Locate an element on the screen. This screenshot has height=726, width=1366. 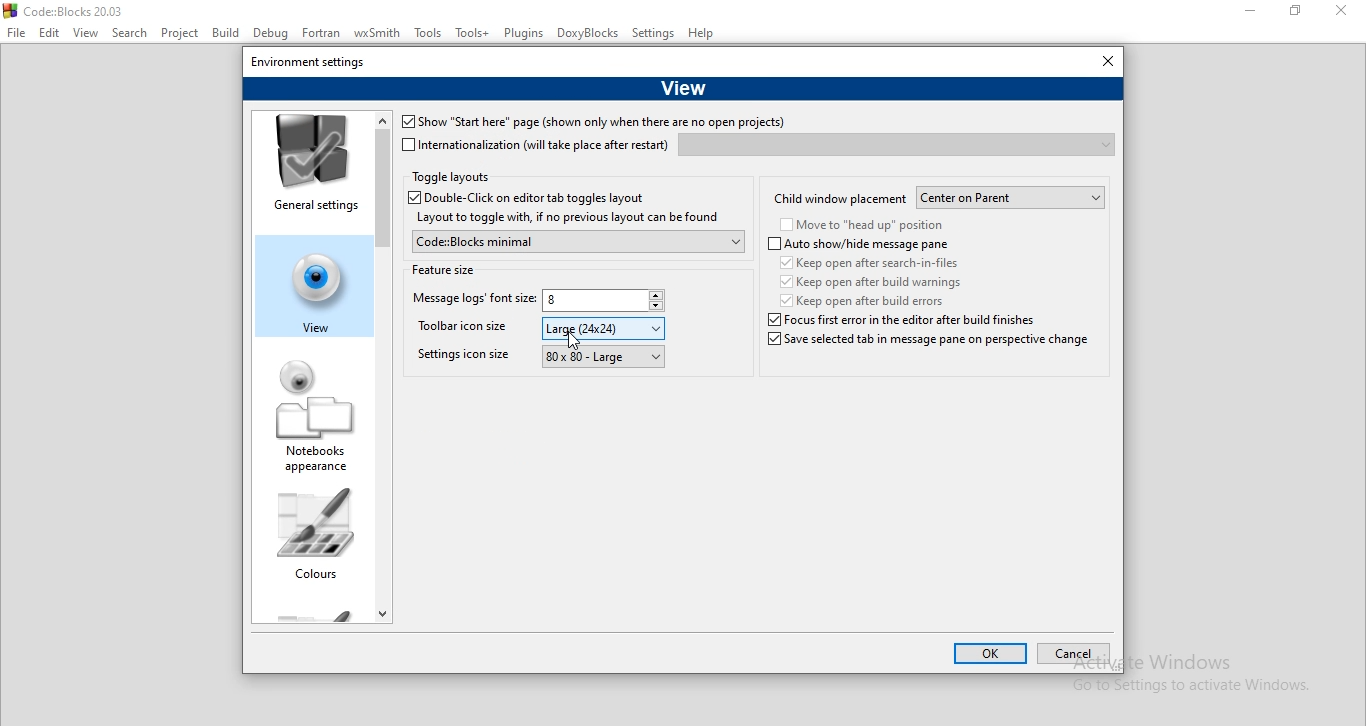
Keep open after search-in-files  is located at coordinates (874, 262).